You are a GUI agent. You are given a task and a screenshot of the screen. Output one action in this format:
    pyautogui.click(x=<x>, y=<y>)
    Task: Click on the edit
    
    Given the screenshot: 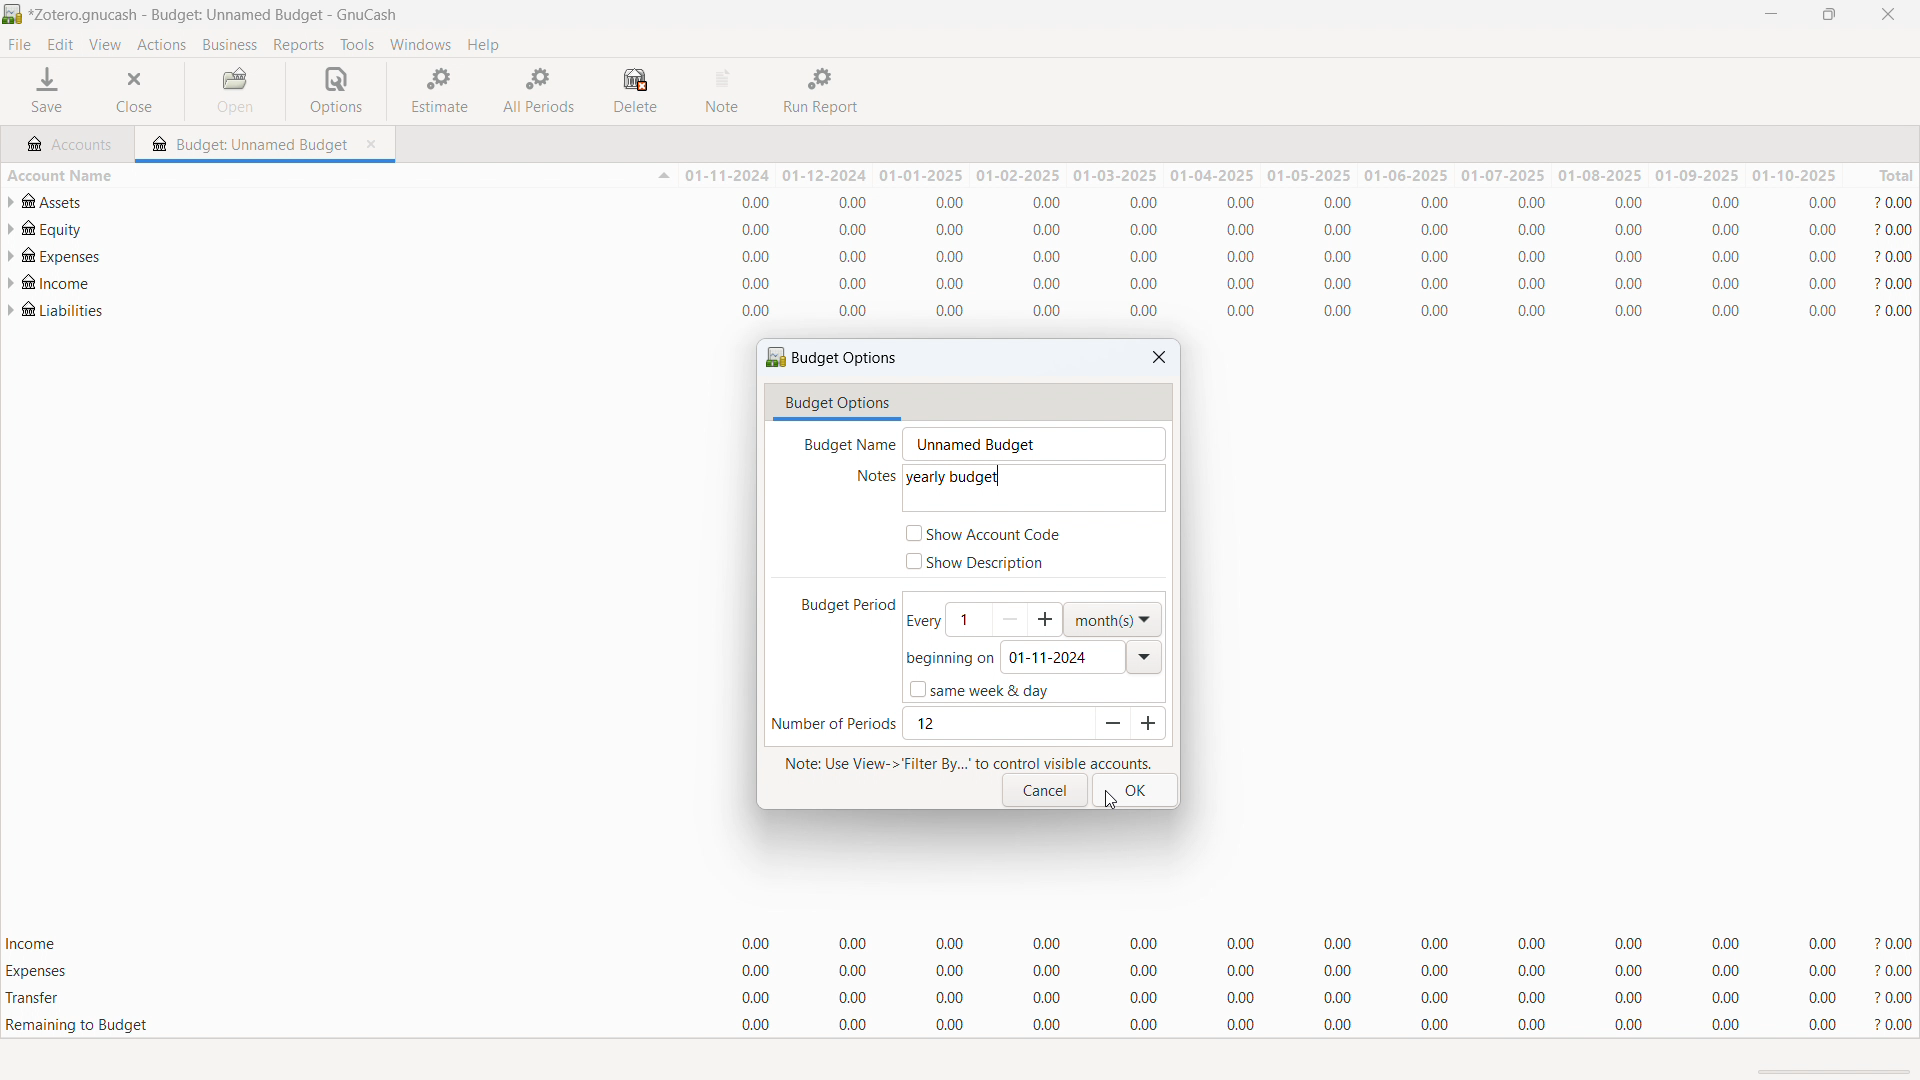 What is the action you would take?
    pyautogui.click(x=61, y=45)
    